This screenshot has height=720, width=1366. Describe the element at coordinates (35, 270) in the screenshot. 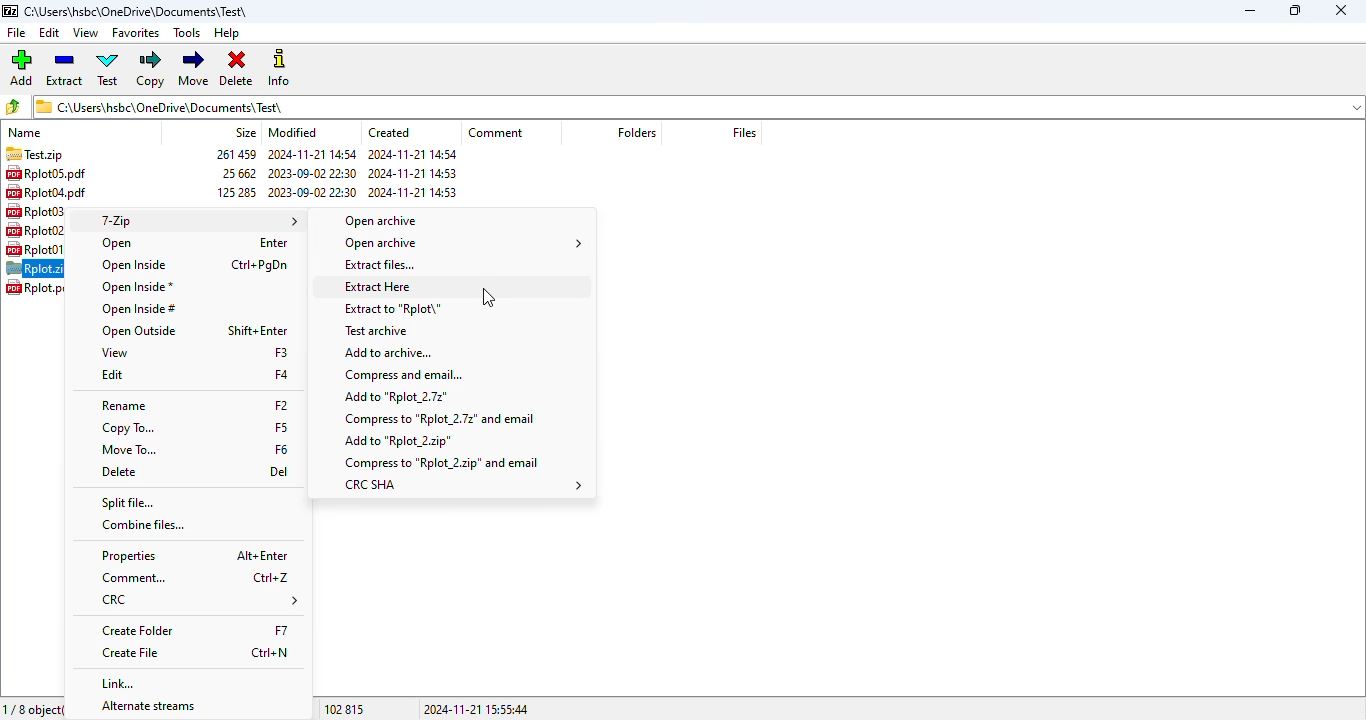

I see `Rplot.zip` at that location.